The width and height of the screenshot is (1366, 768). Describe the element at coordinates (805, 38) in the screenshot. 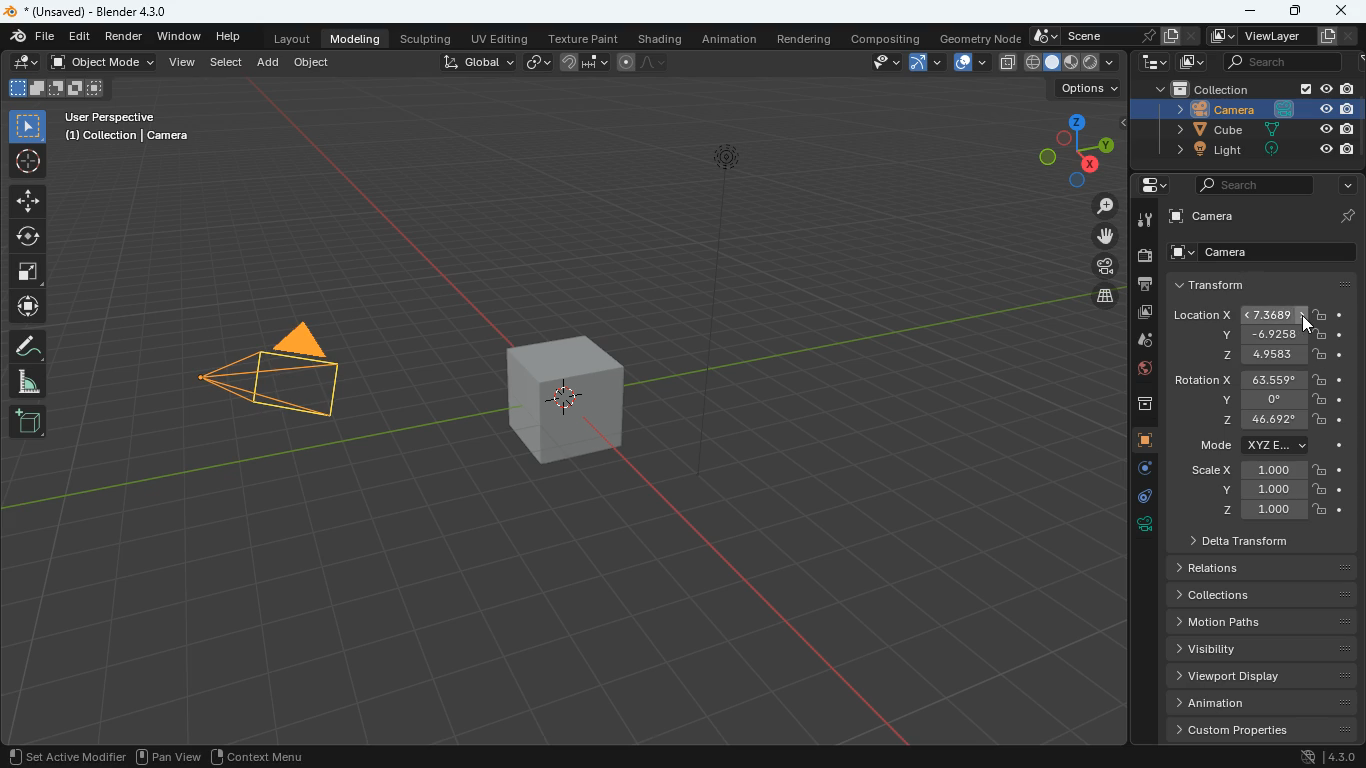

I see `rendering` at that location.